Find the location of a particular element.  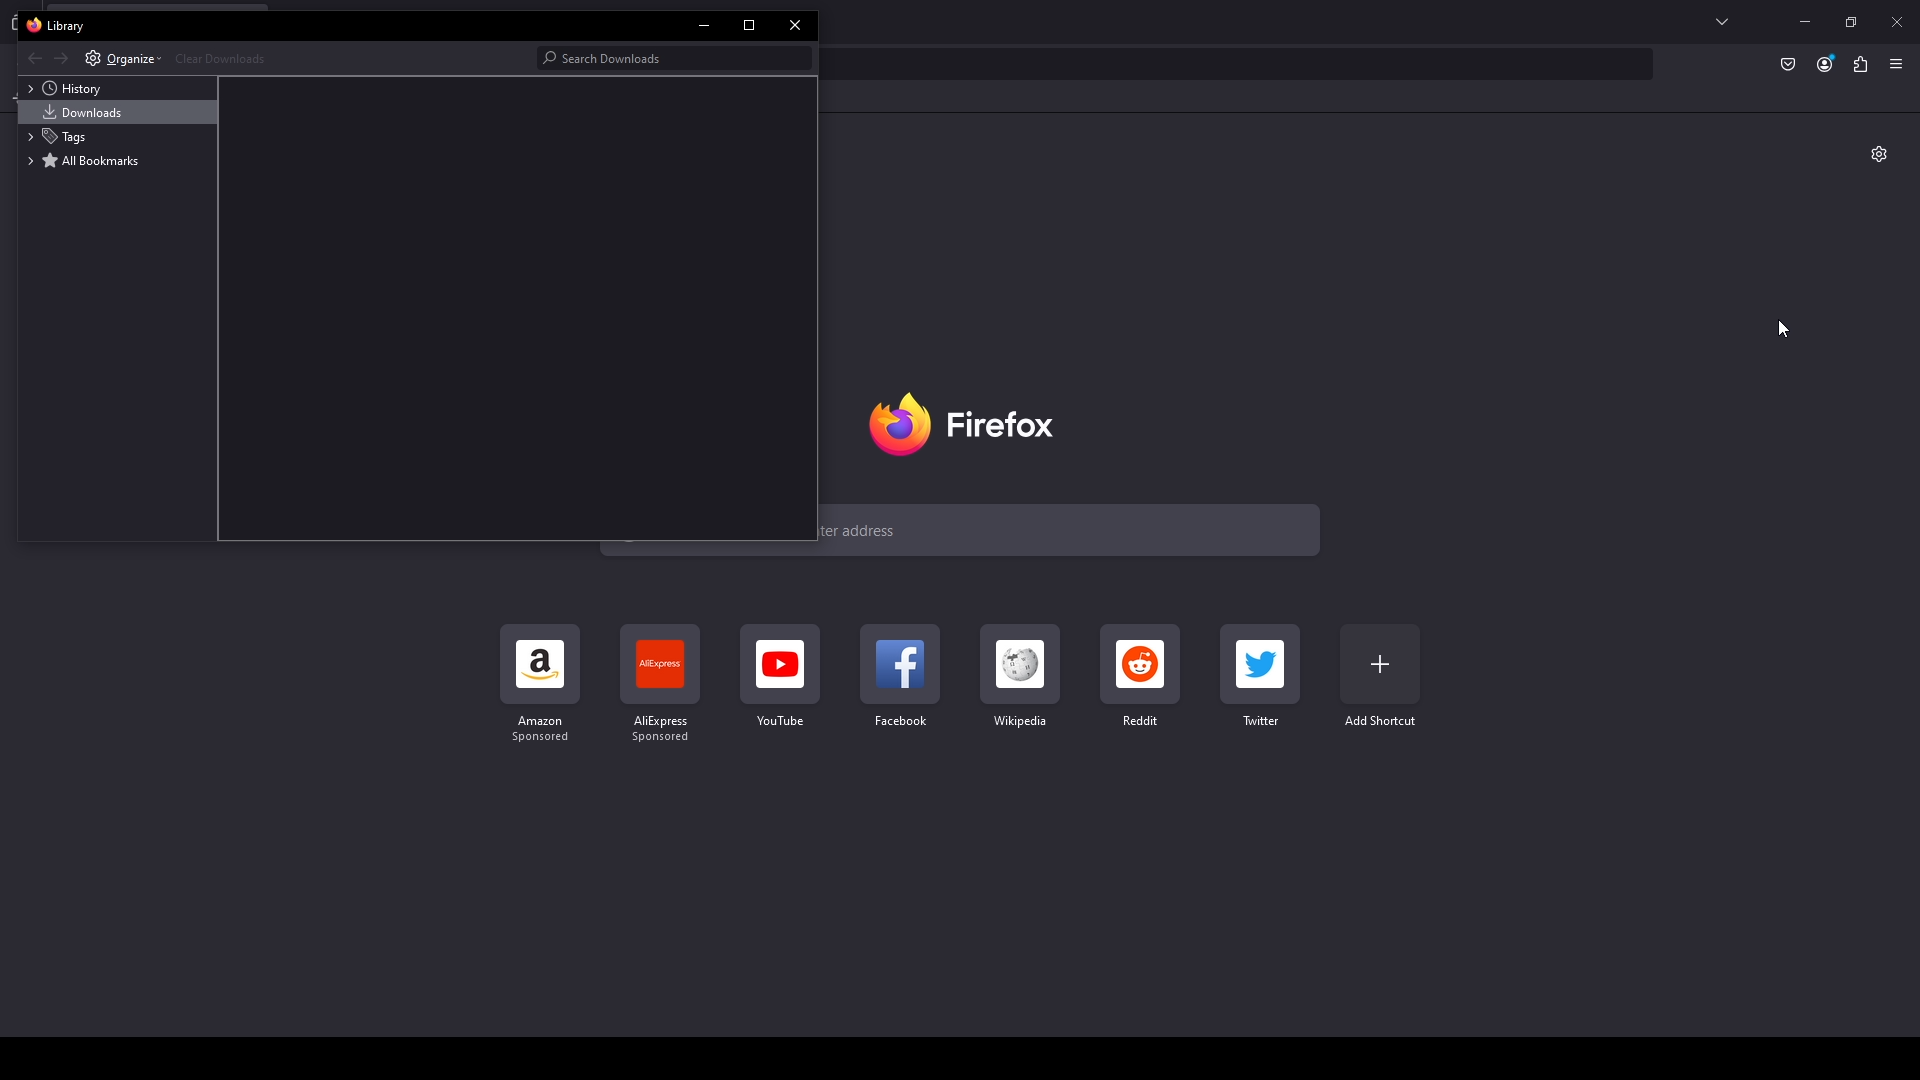

Twitter is located at coordinates (1261, 676).